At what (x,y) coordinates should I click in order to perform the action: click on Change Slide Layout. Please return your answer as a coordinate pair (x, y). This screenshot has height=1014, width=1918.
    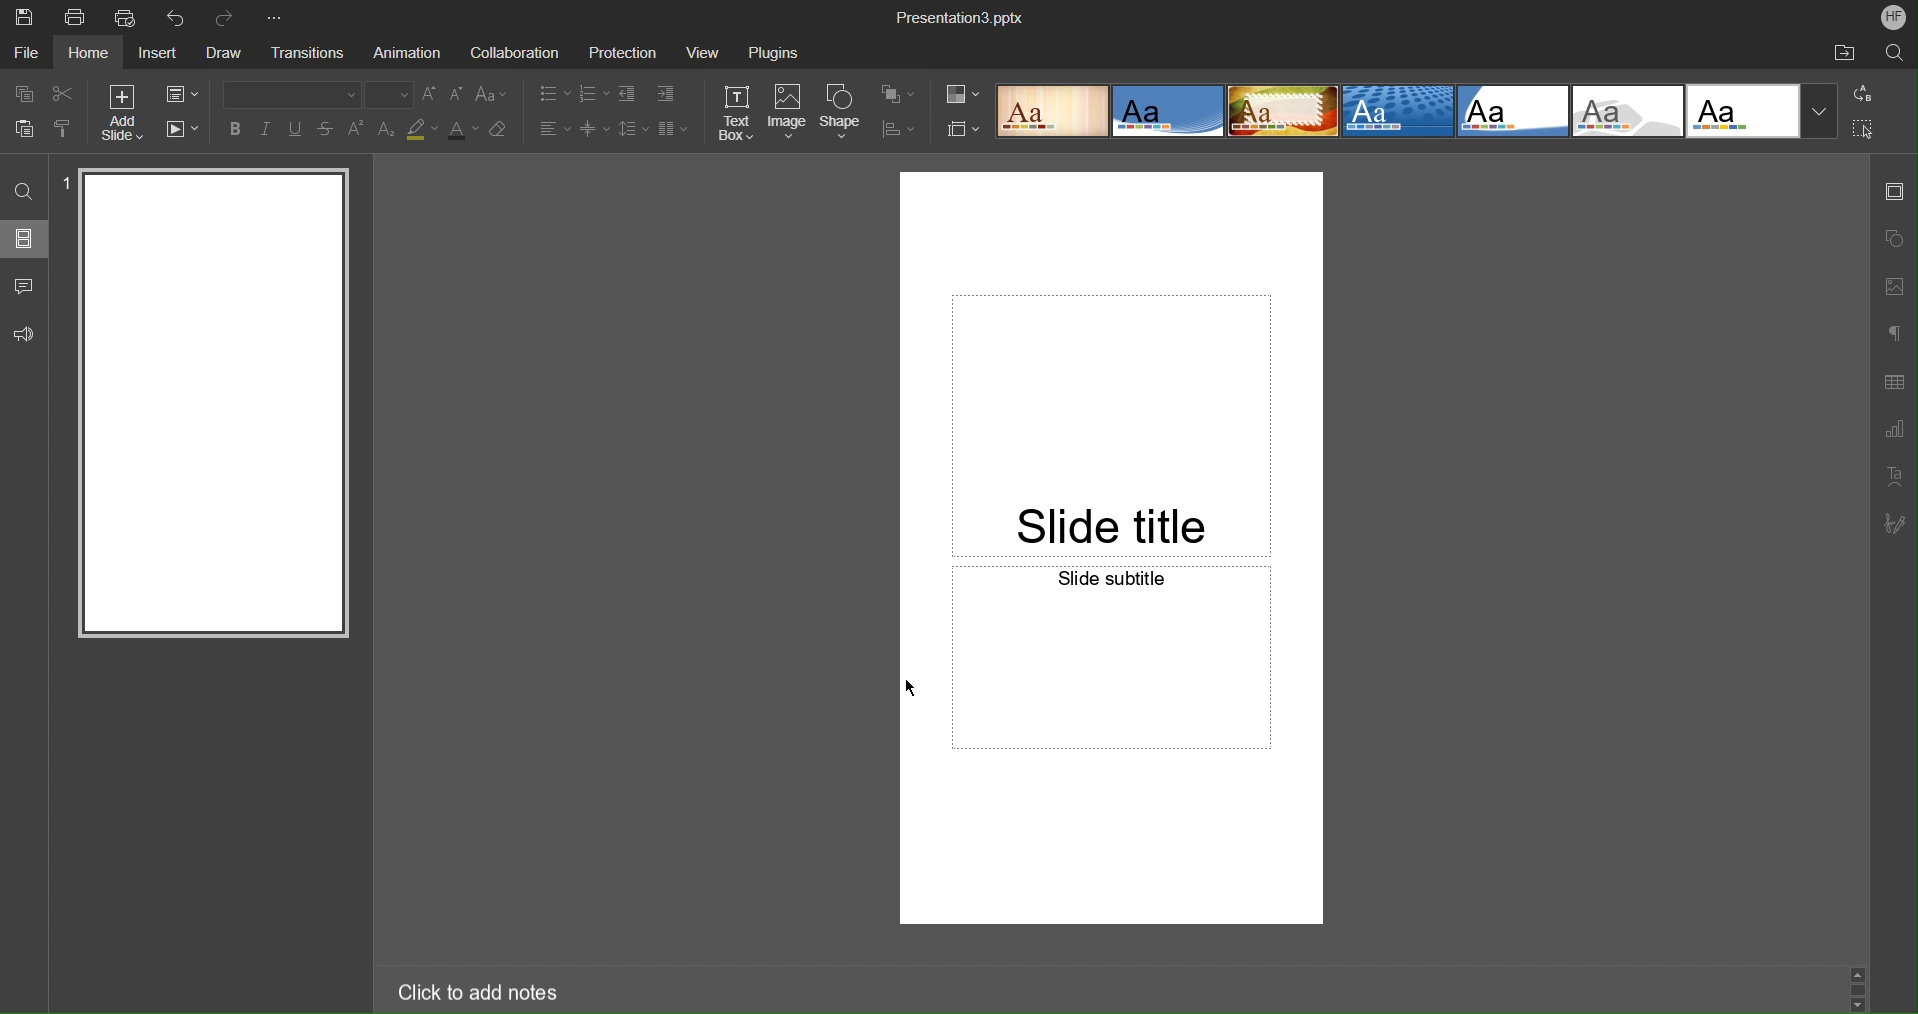
    Looking at the image, I should click on (184, 94).